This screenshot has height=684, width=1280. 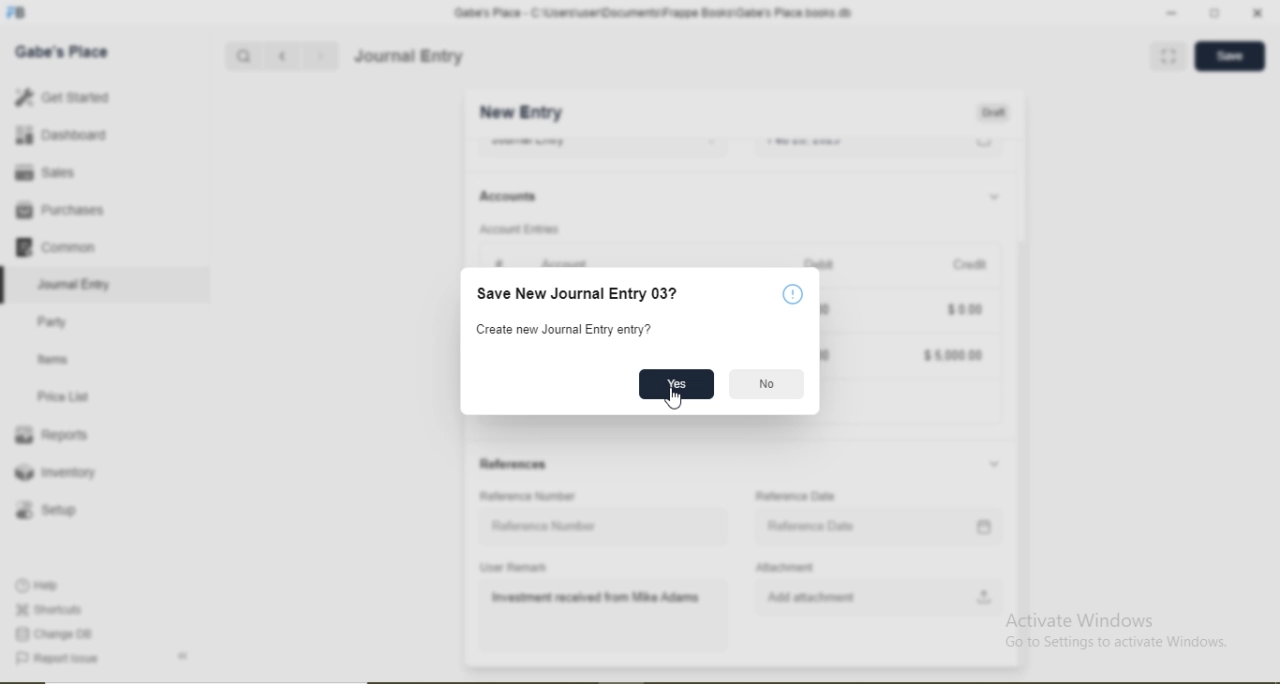 What do you see at coordinates (811, 597) in the screenshot?
I see `Add attachment` at bounding box center [811, 597].